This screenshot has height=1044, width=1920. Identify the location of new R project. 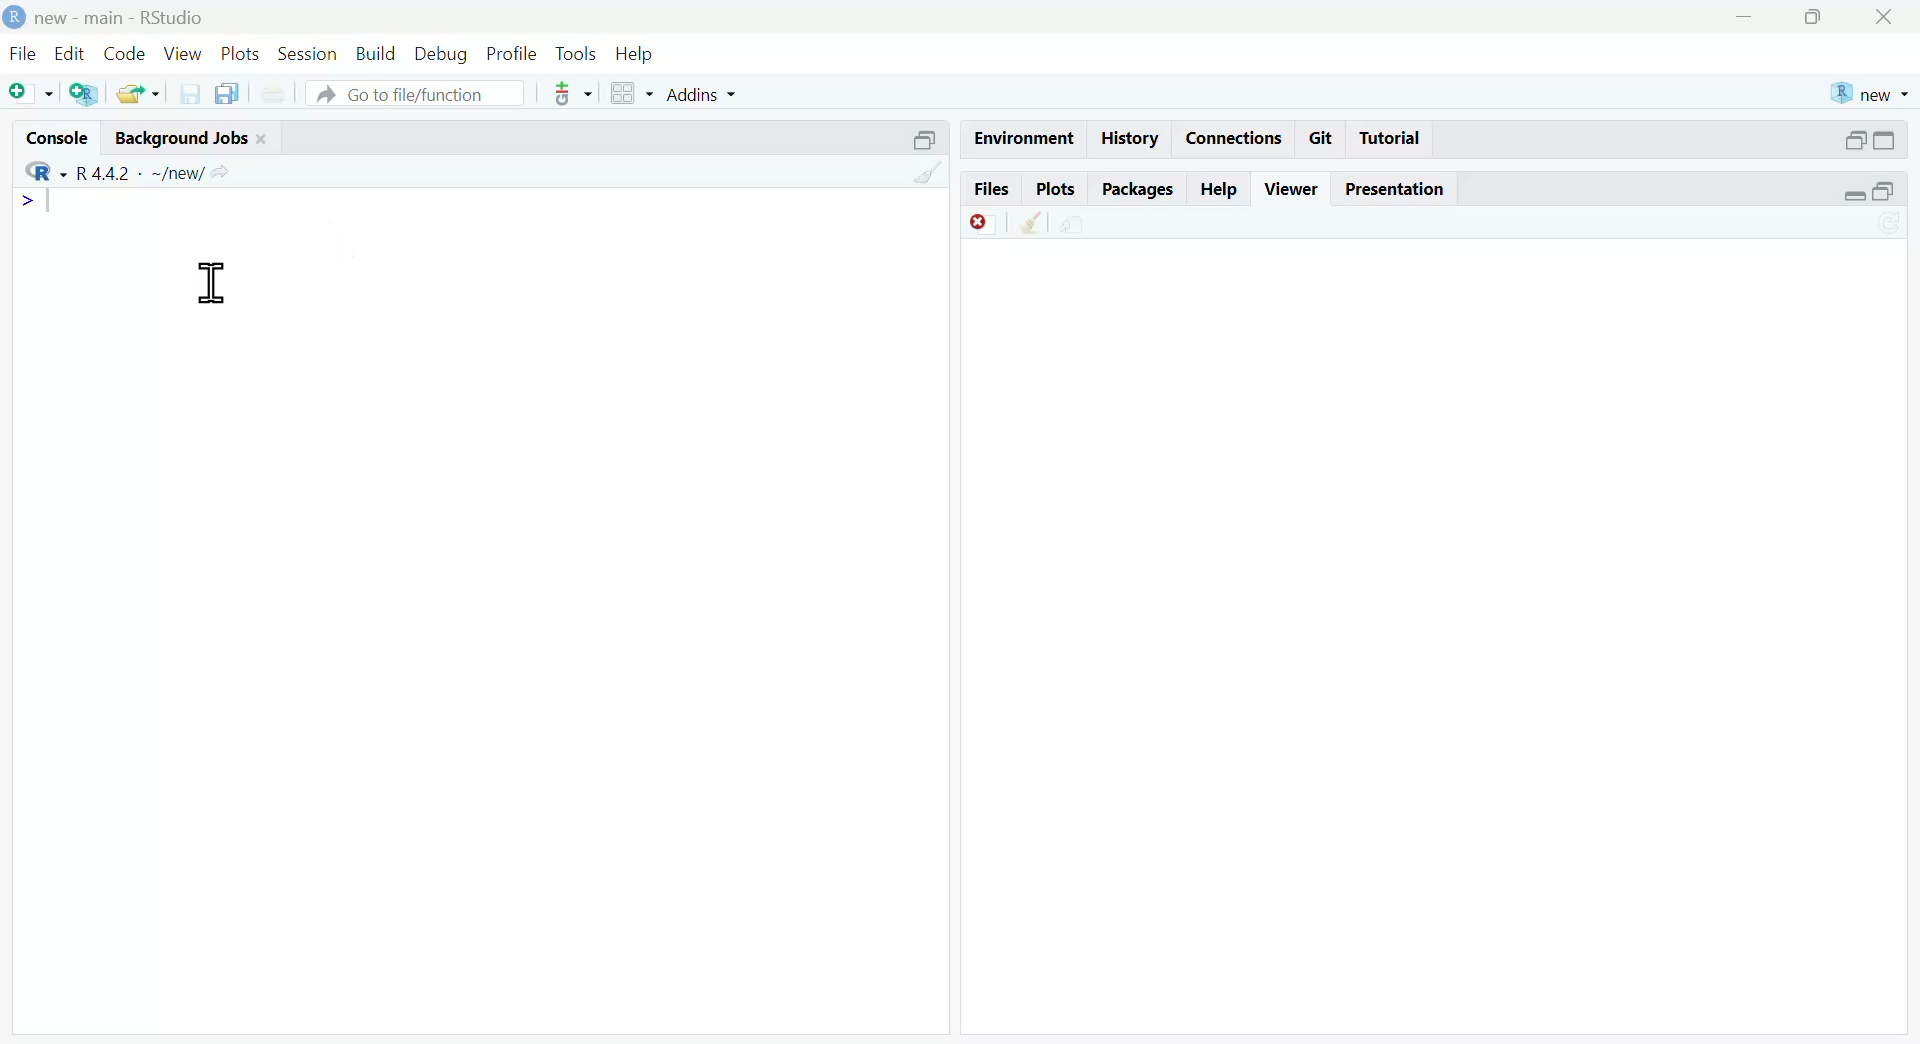
(1870, 90).